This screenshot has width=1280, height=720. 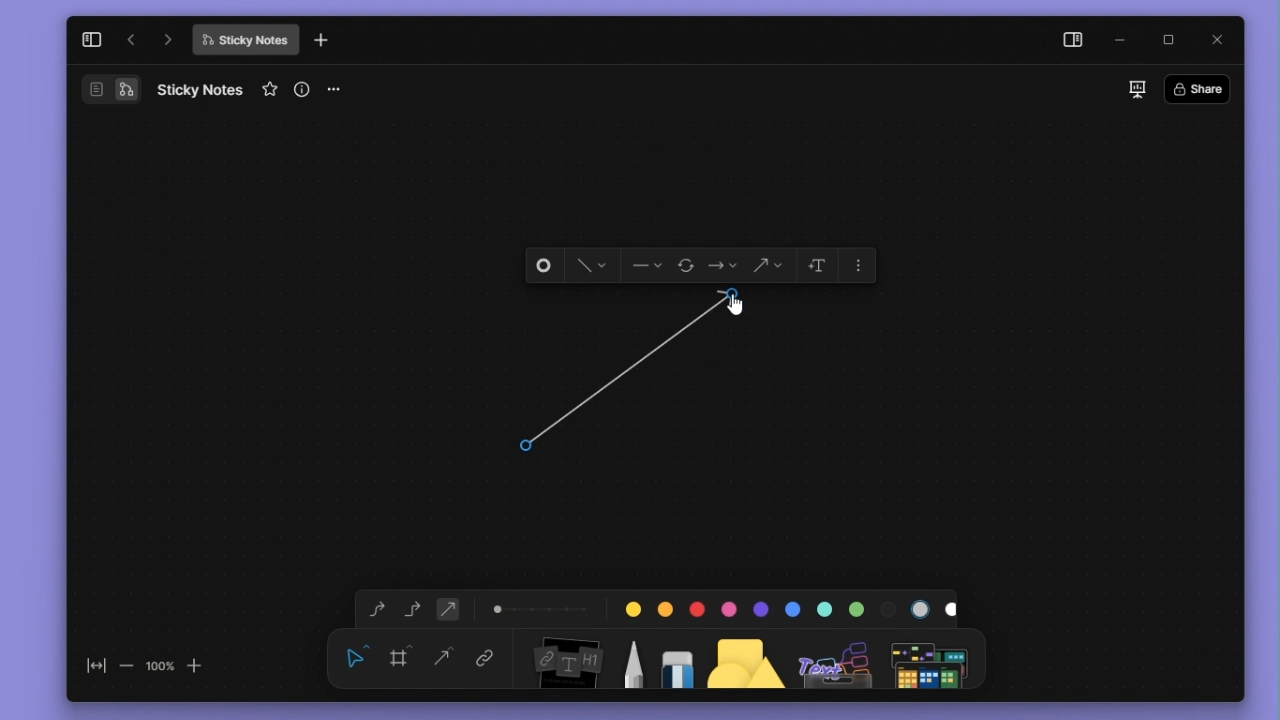 I want to click on mouse crosshair, so click(x=530, y=444).